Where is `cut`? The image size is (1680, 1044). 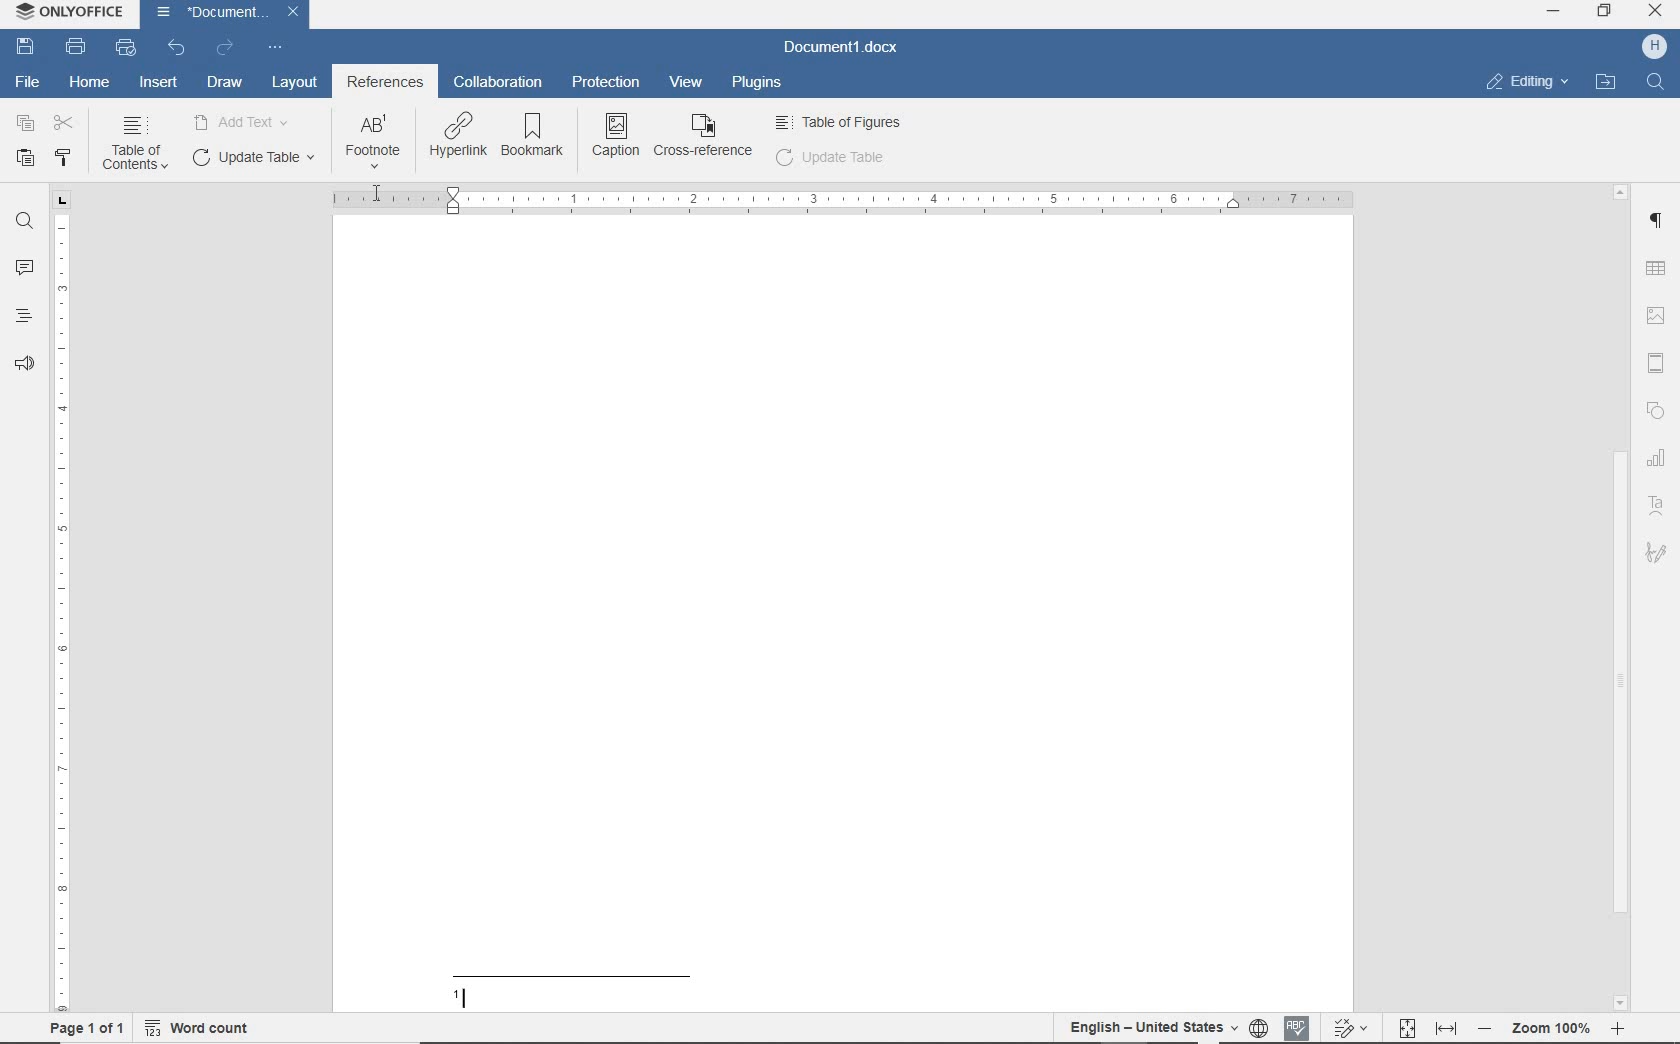
cut is located at coordinates (64, 123).